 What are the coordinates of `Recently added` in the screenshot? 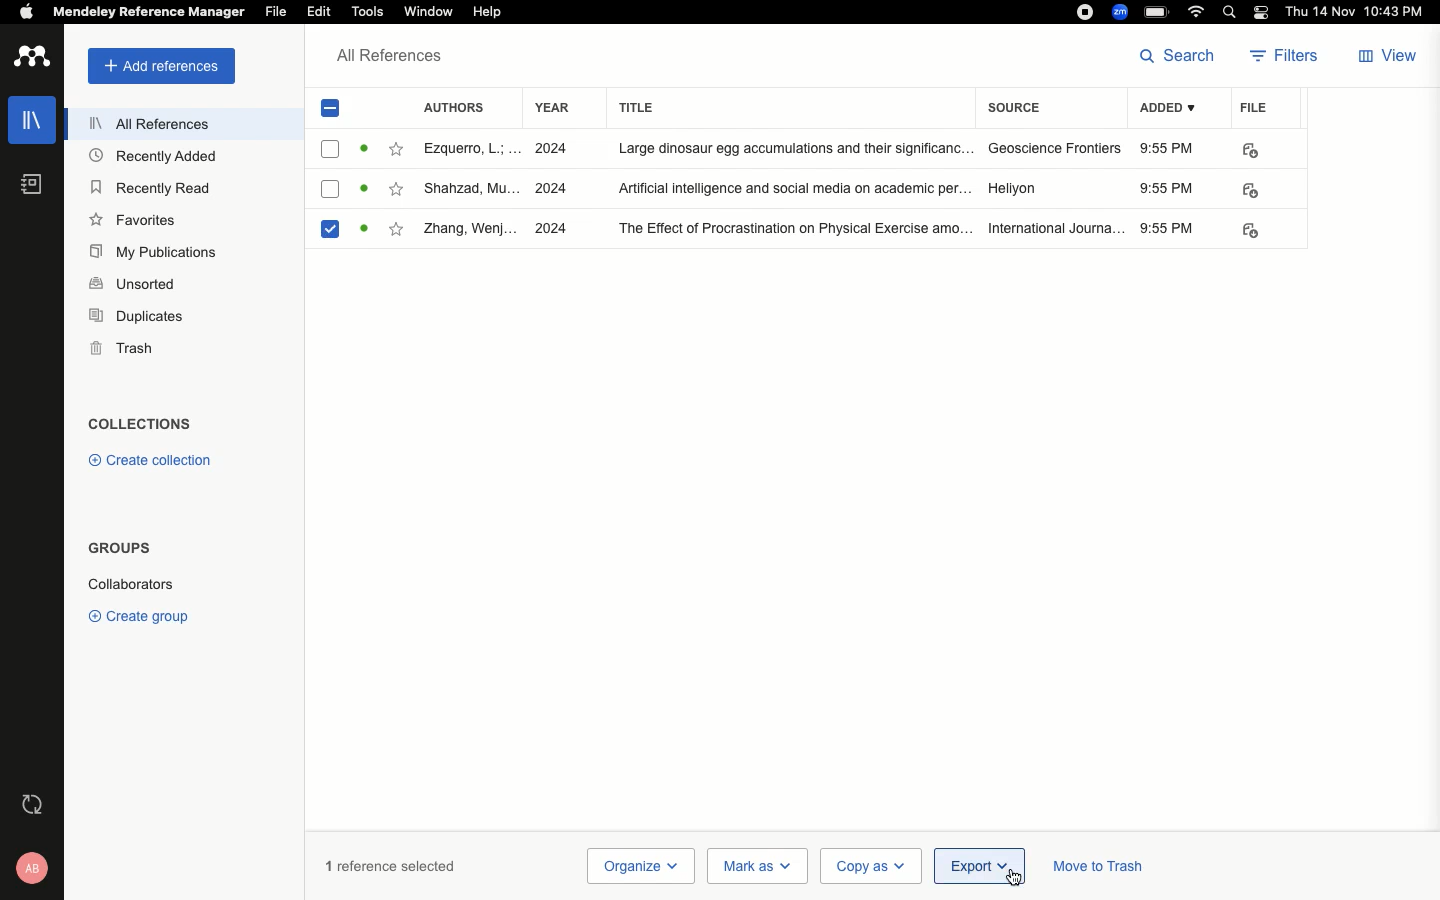 It's located at (161, 157).